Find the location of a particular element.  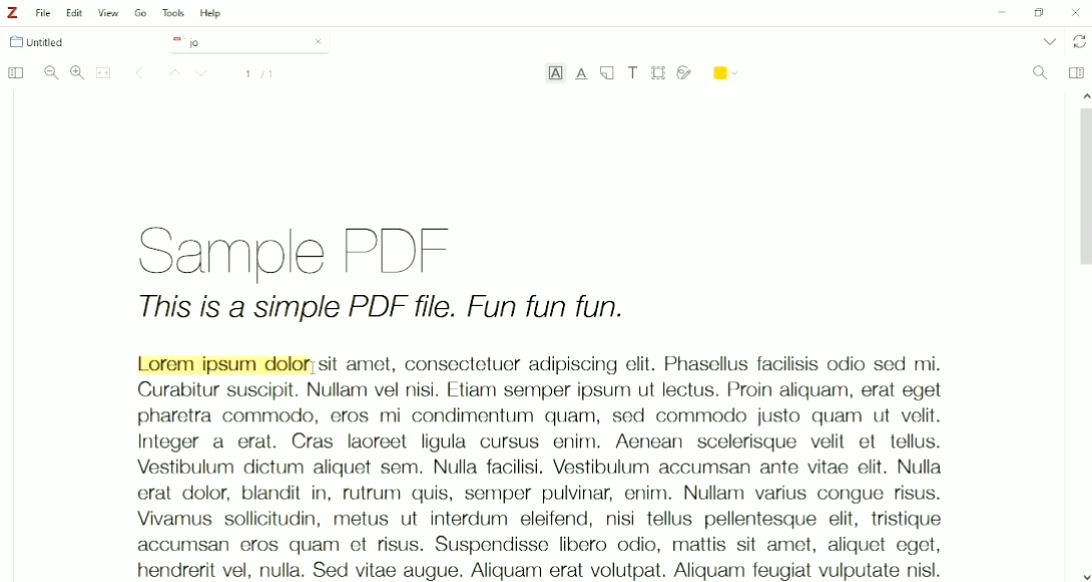

Note Annotation is located at coordinates (607, 74).